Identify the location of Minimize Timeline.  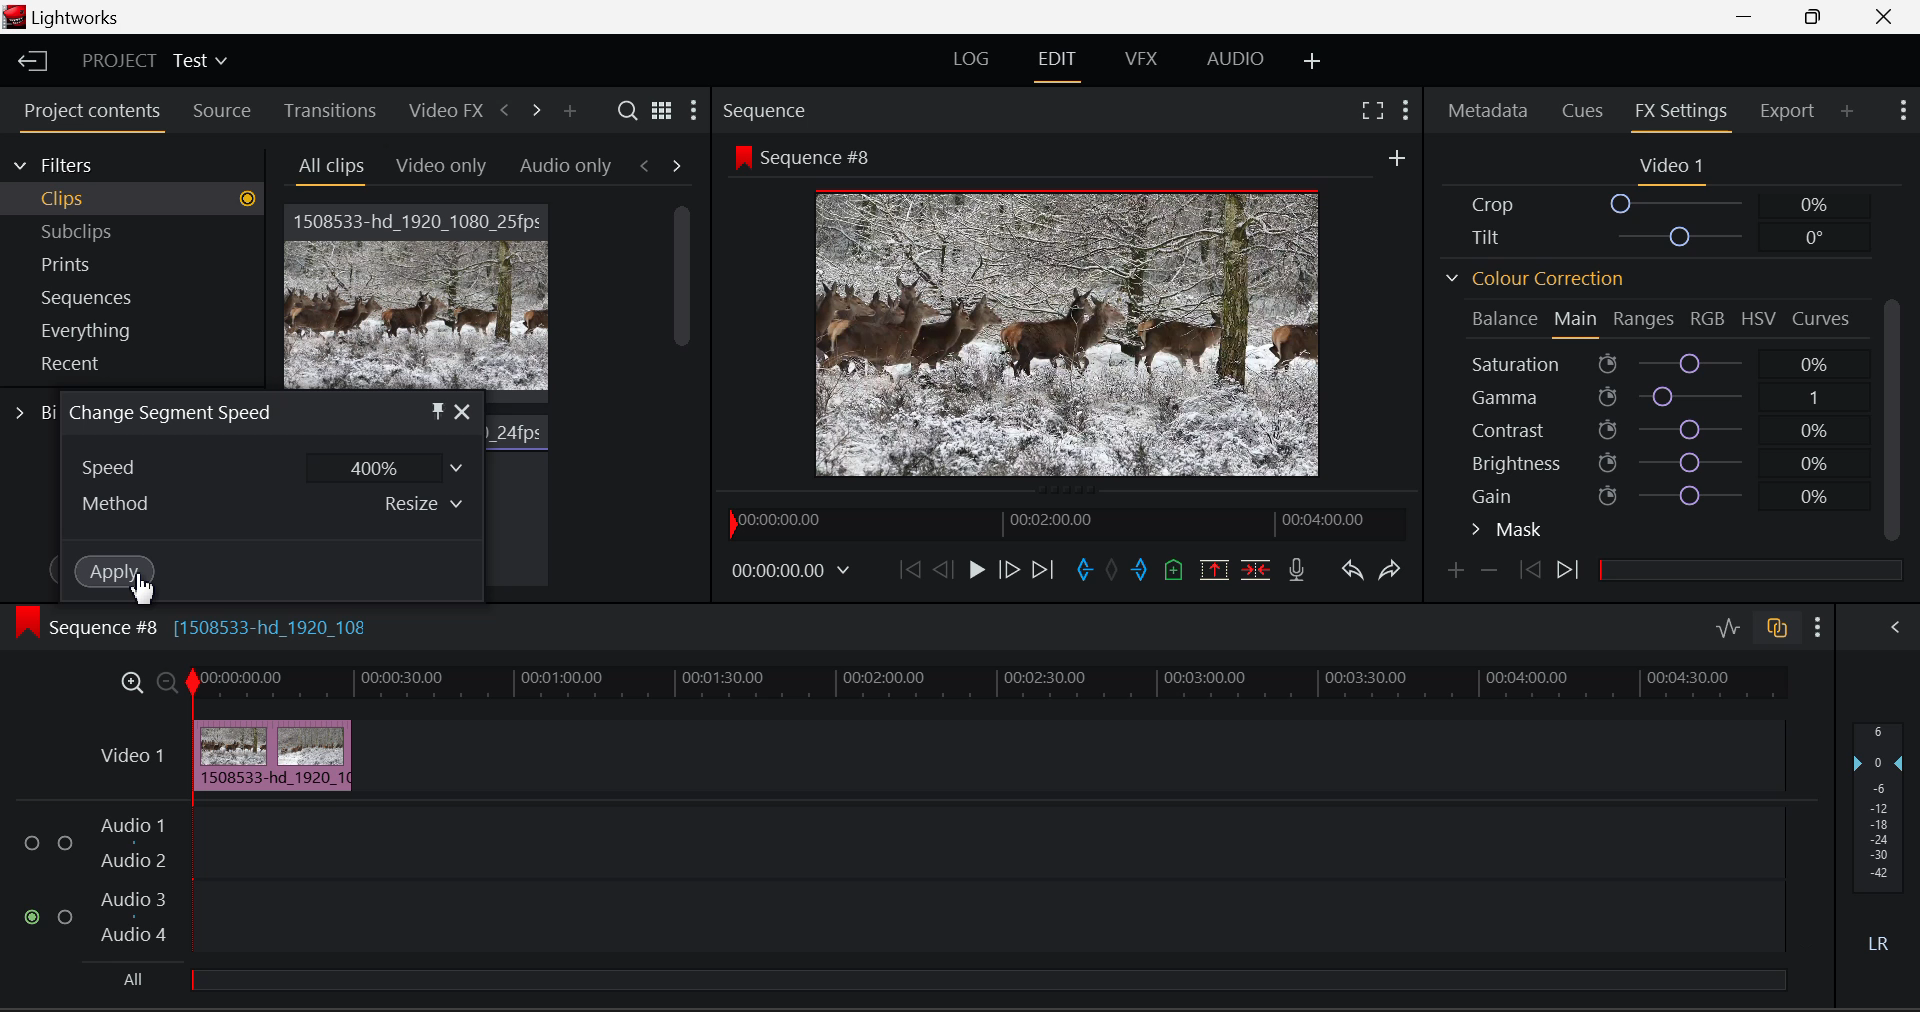
(166, 682).